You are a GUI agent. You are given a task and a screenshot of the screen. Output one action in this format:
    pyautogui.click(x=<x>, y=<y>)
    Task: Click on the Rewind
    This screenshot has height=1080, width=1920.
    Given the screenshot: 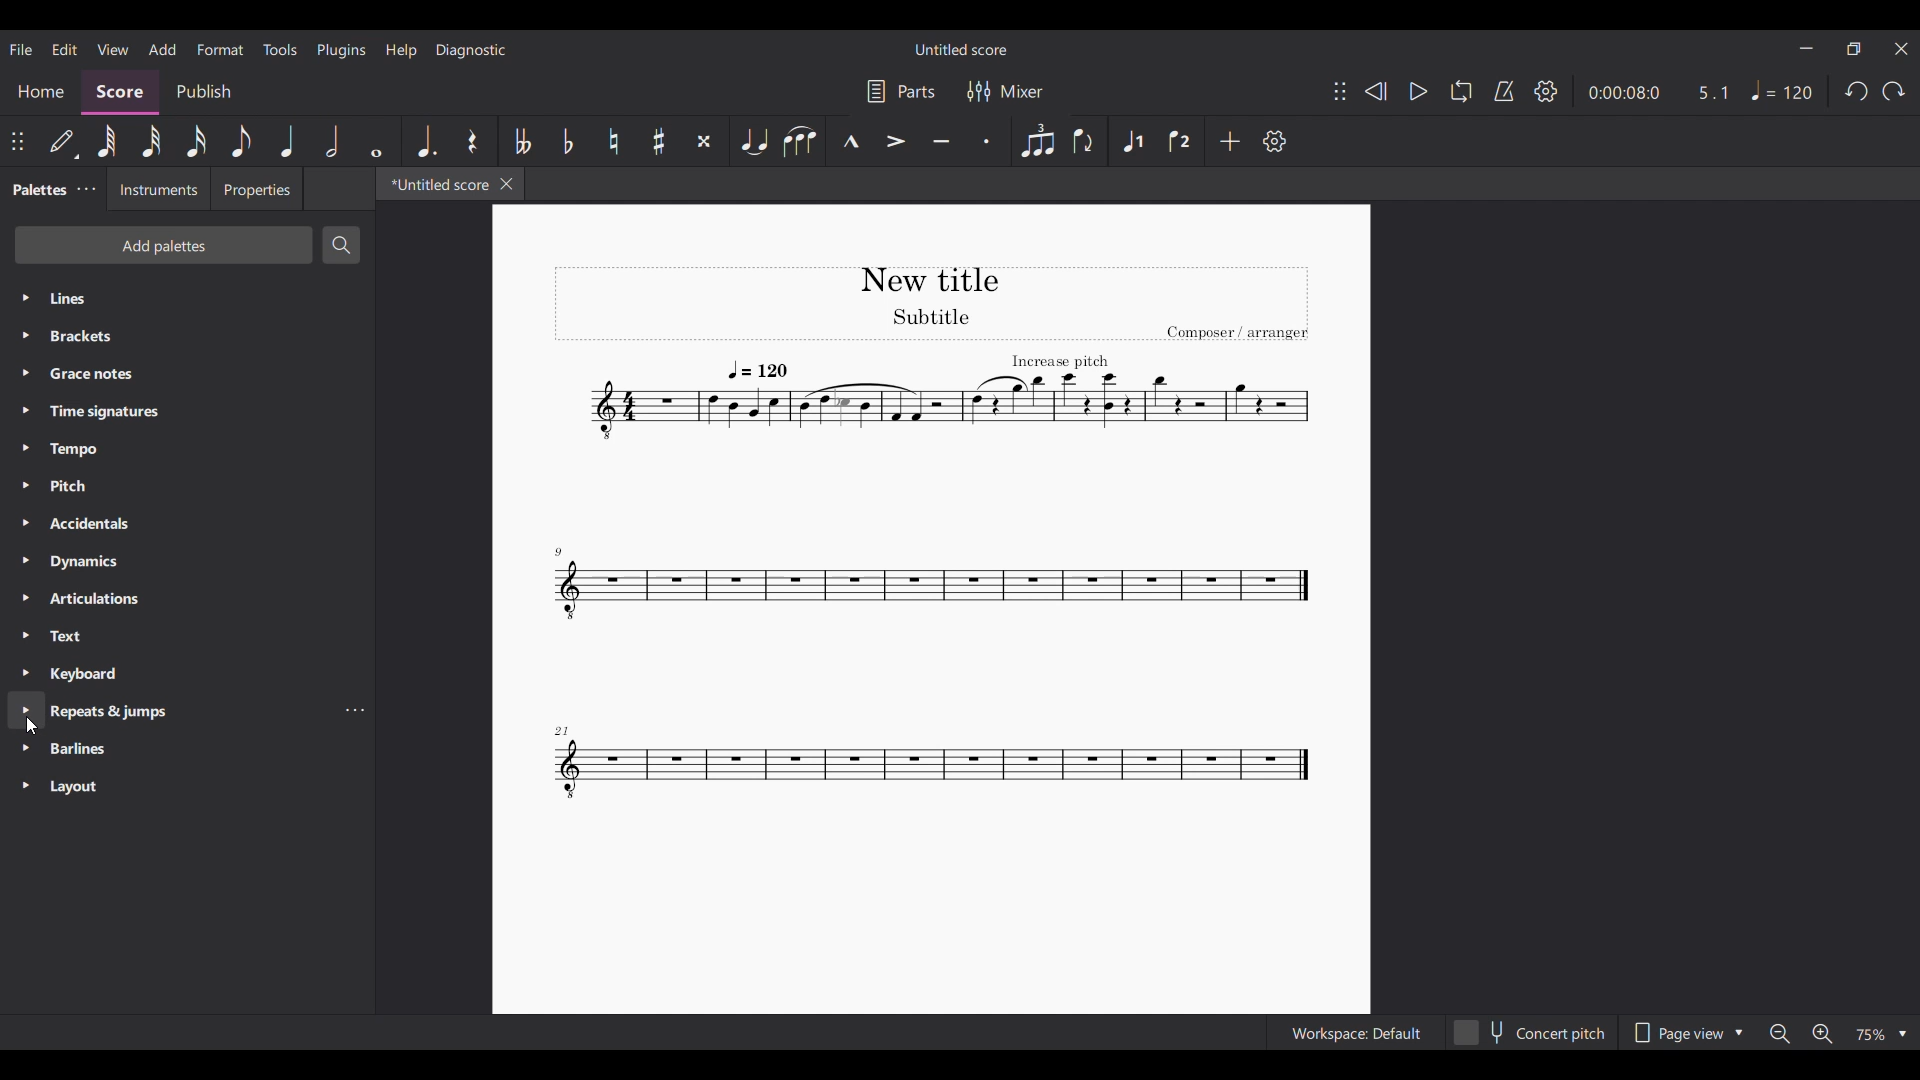 What is the action you would take?
    pyautogui.click(x=1376, y=92)
    